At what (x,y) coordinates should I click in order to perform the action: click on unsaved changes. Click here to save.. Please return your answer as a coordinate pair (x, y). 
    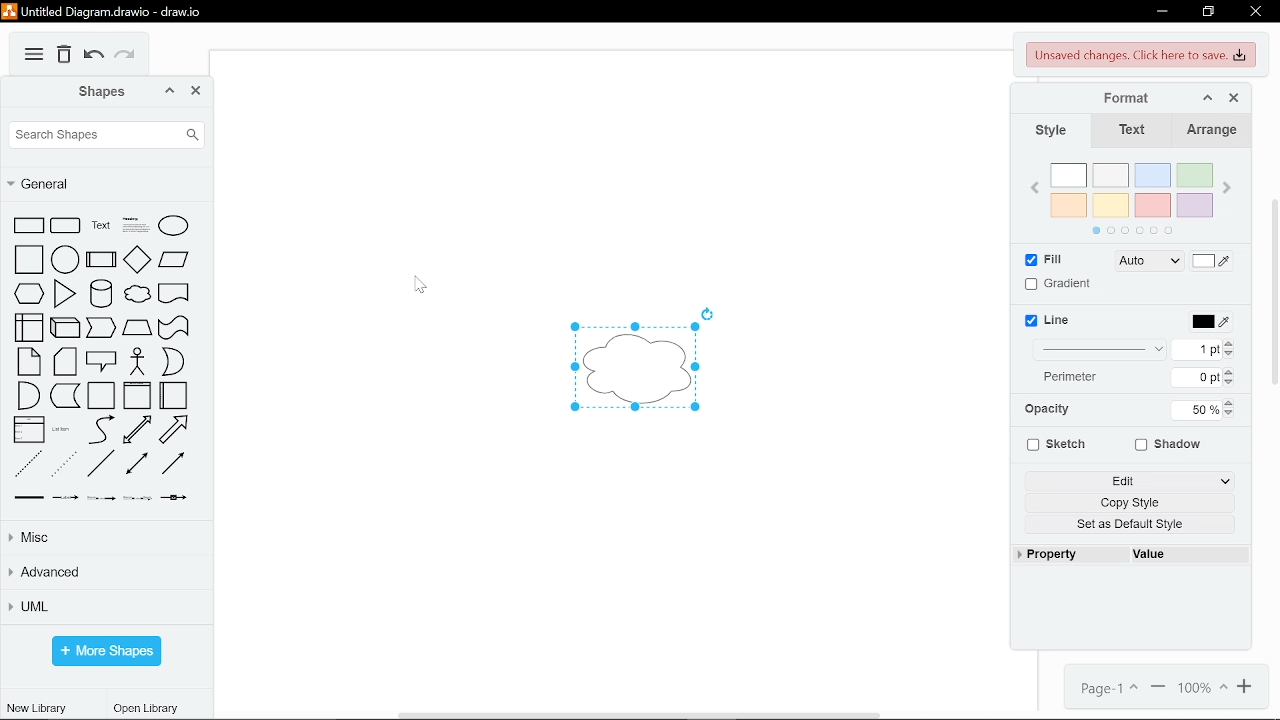
    Looking at the image, I should click on (1141, 55).